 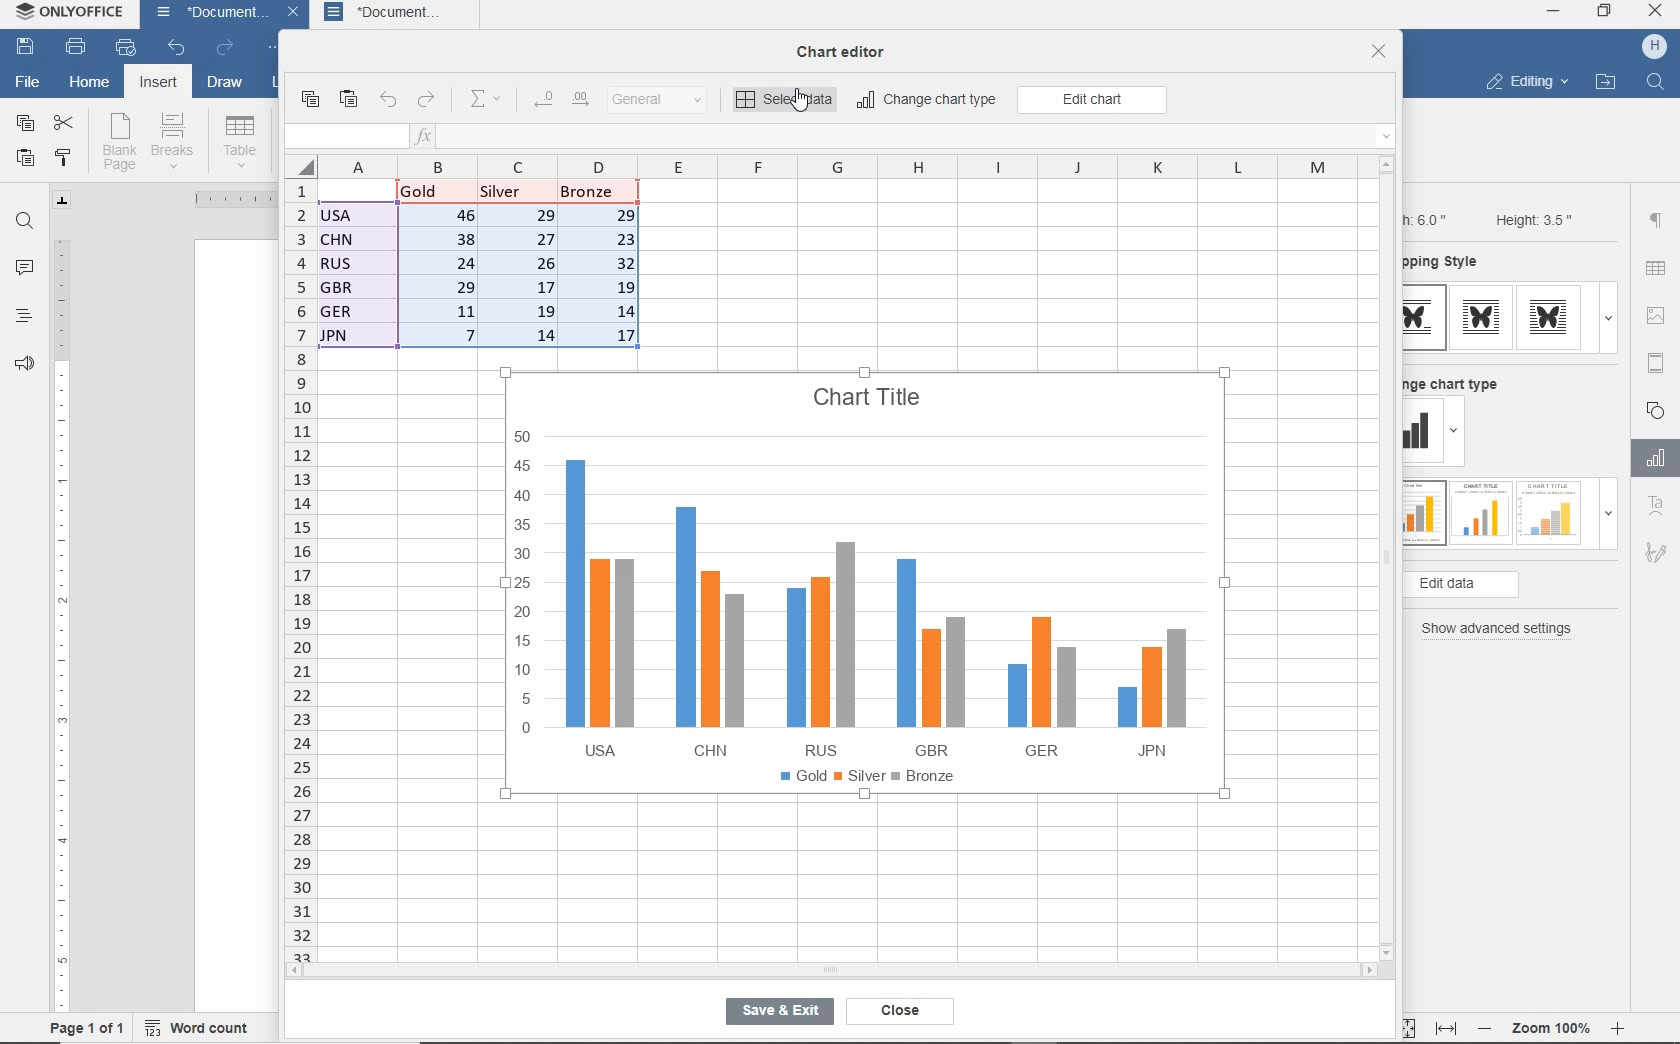 What do you see at coordinates (1554, 317) in the screenshot?
I see `type 3` at bounding box center [1554, 317].